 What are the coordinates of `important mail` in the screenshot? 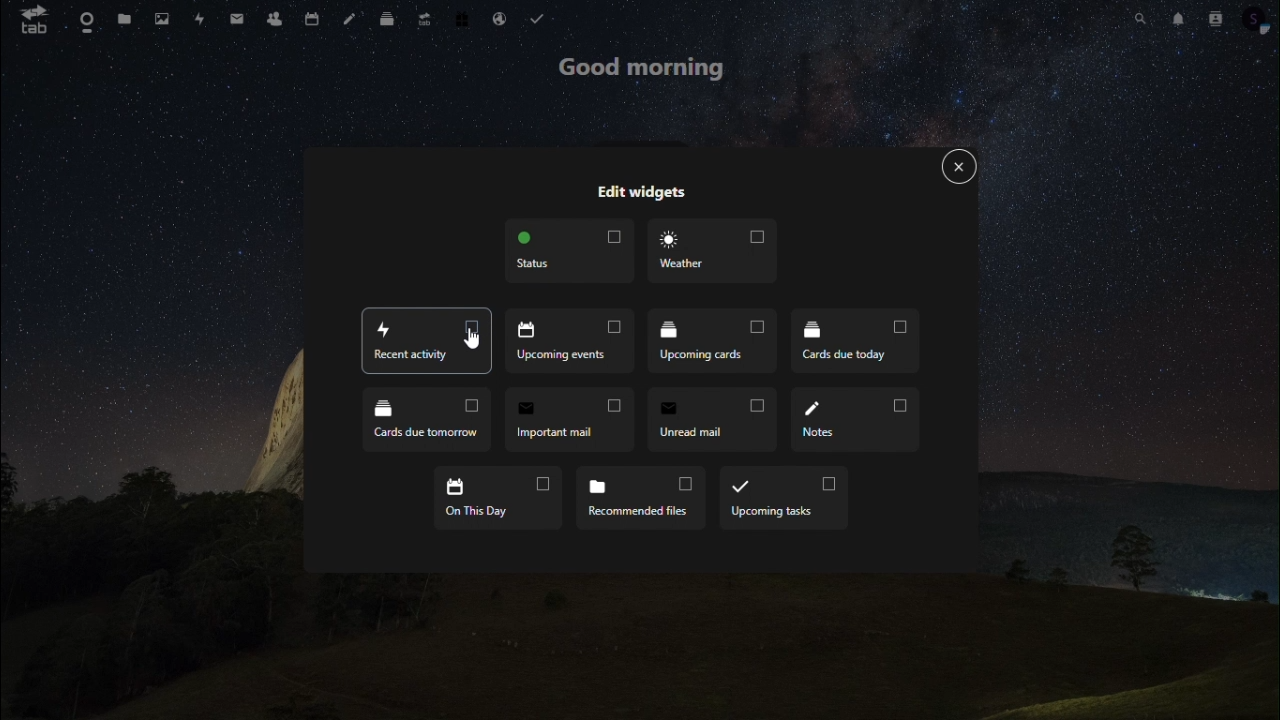 It's located at (568, 419).